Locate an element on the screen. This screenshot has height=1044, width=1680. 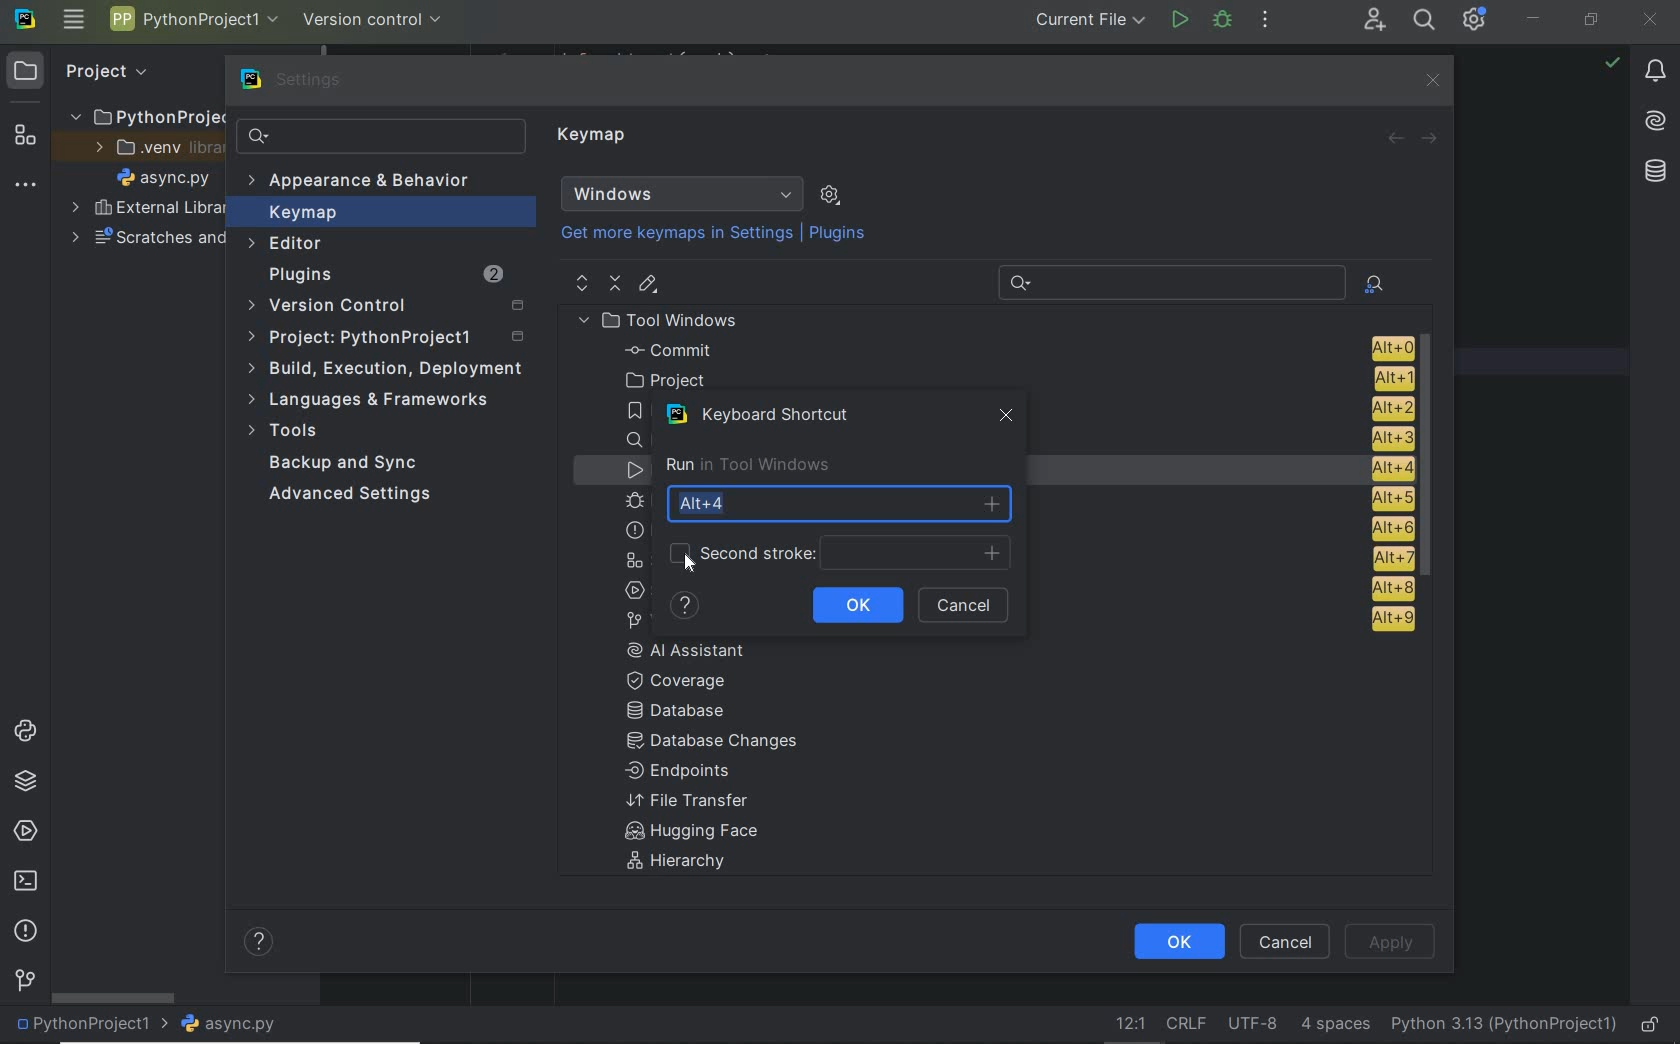
close is located at coordinates (1652, 18).